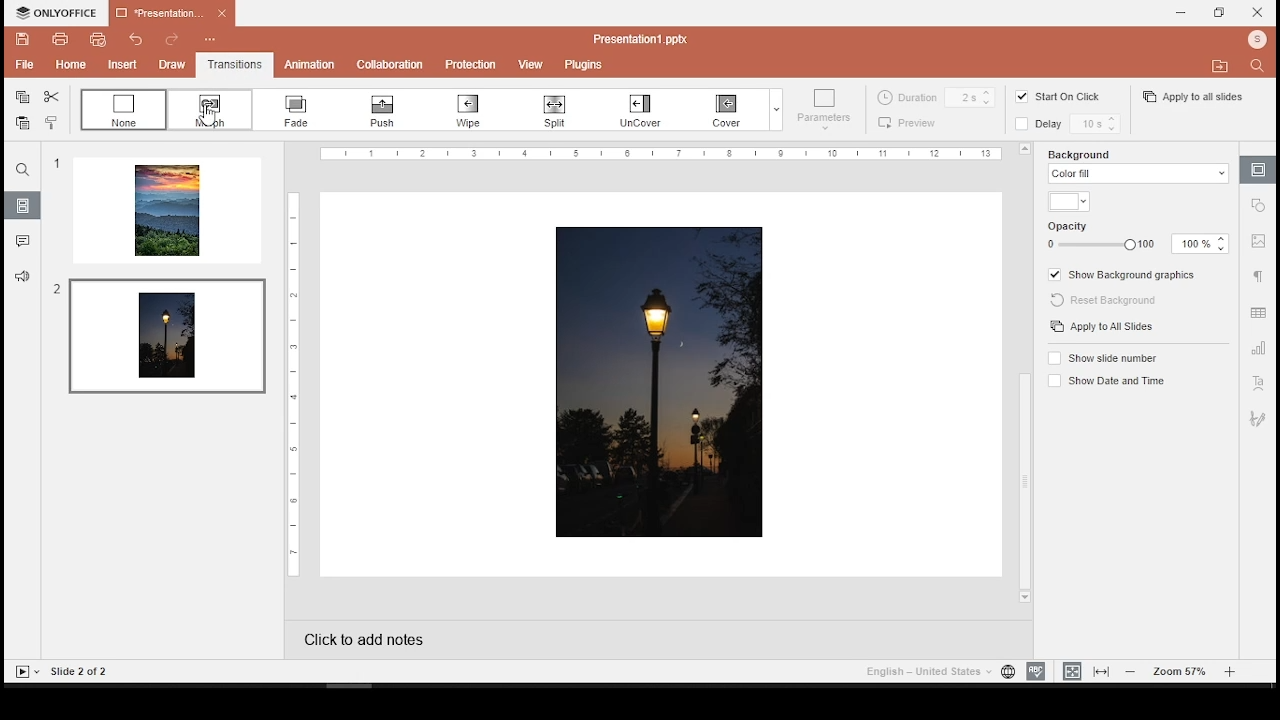 This screenshot has width=1280, height=720. Describe the element at coordinates (925, 674) in the screenshot. I see `english - united states` at that location.